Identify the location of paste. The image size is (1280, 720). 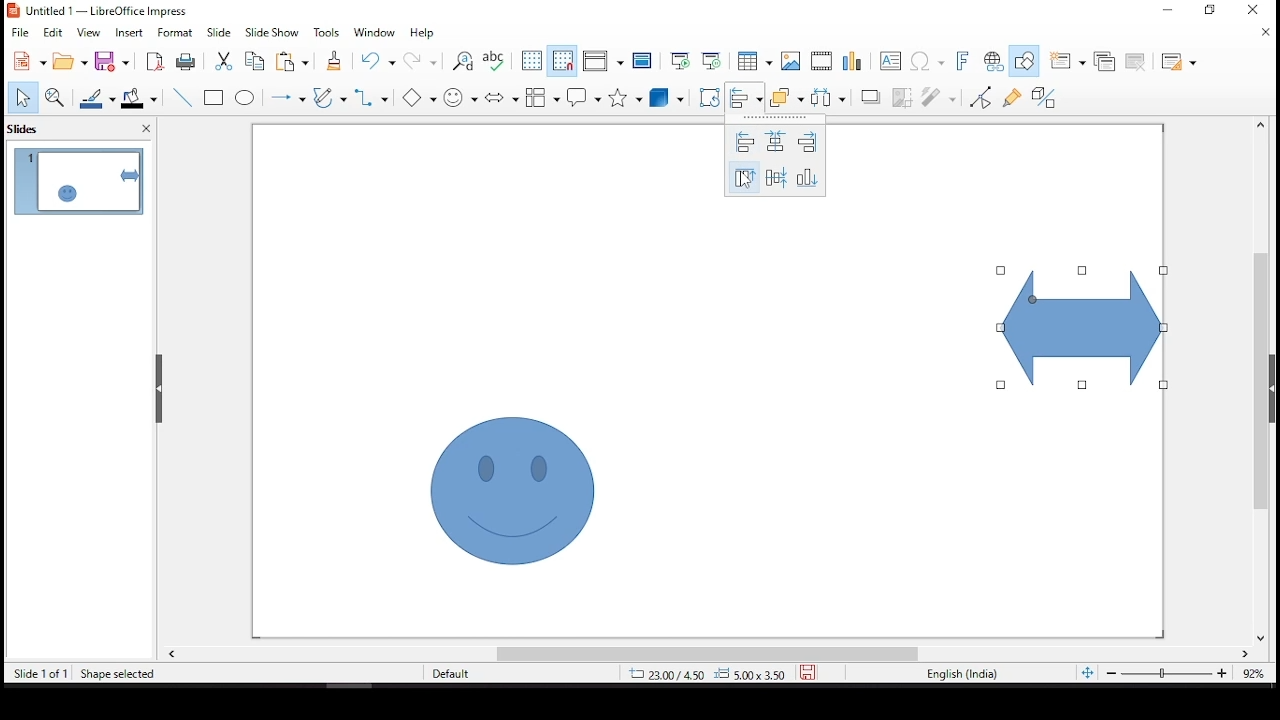
(296, 61).